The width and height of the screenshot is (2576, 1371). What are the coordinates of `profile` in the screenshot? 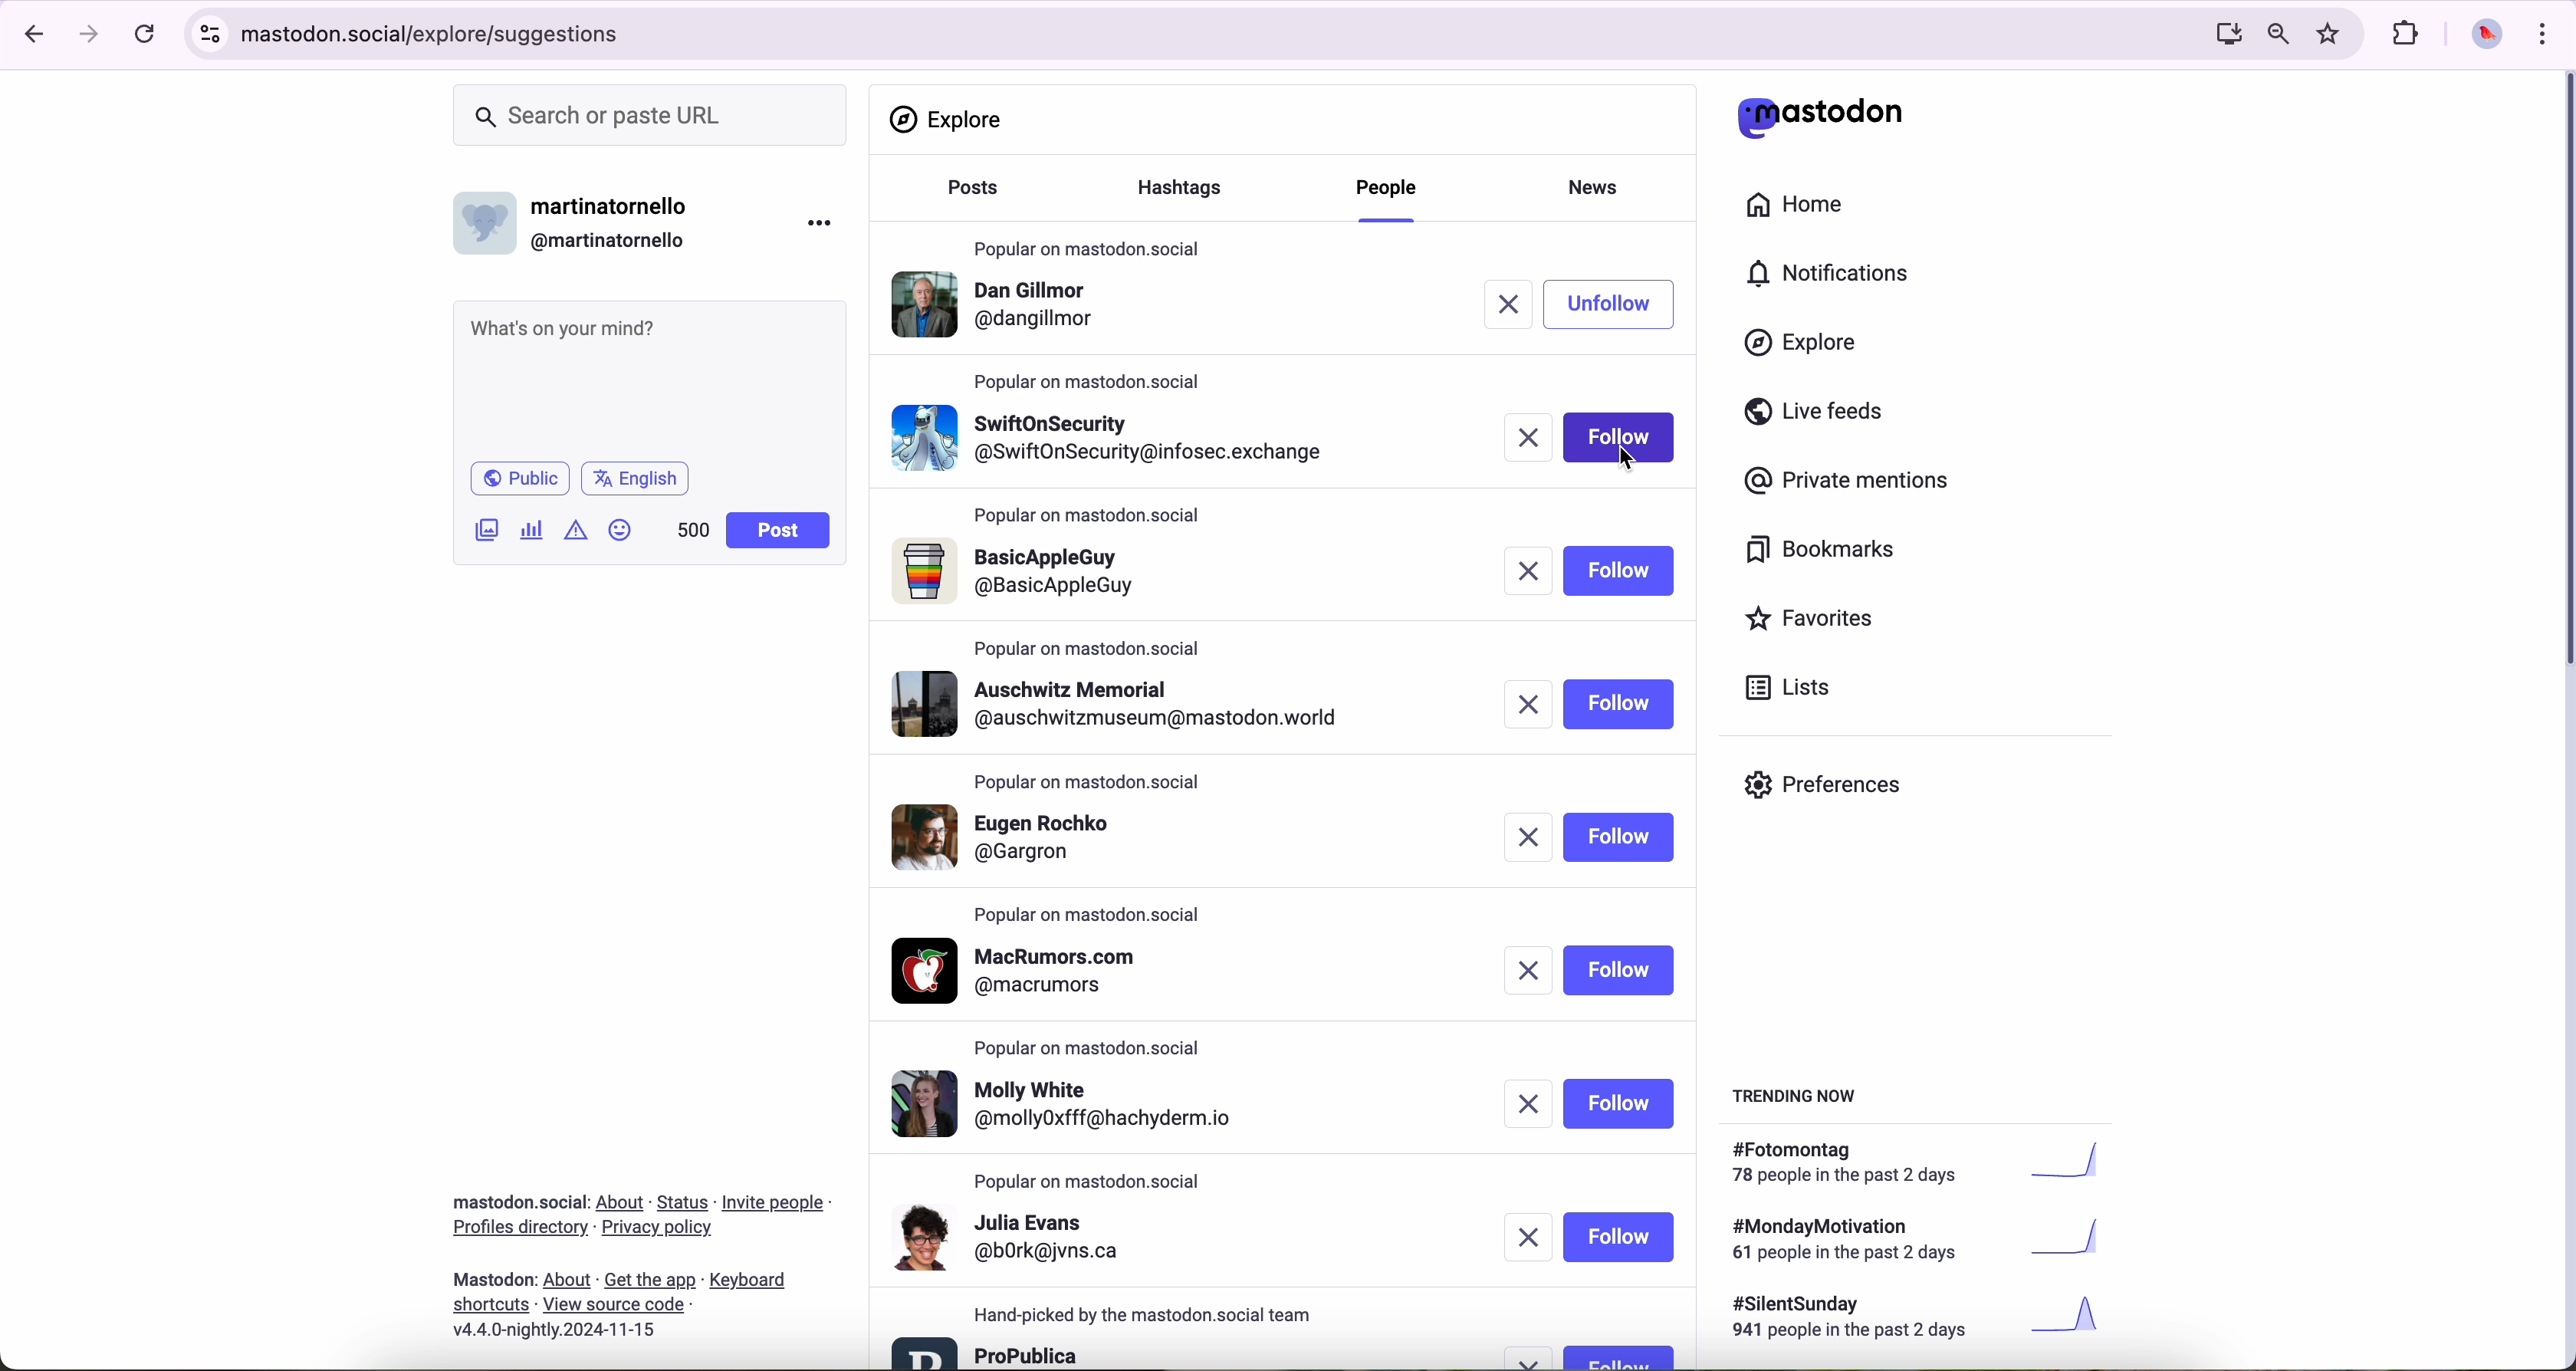 It's located at (988, 1351).